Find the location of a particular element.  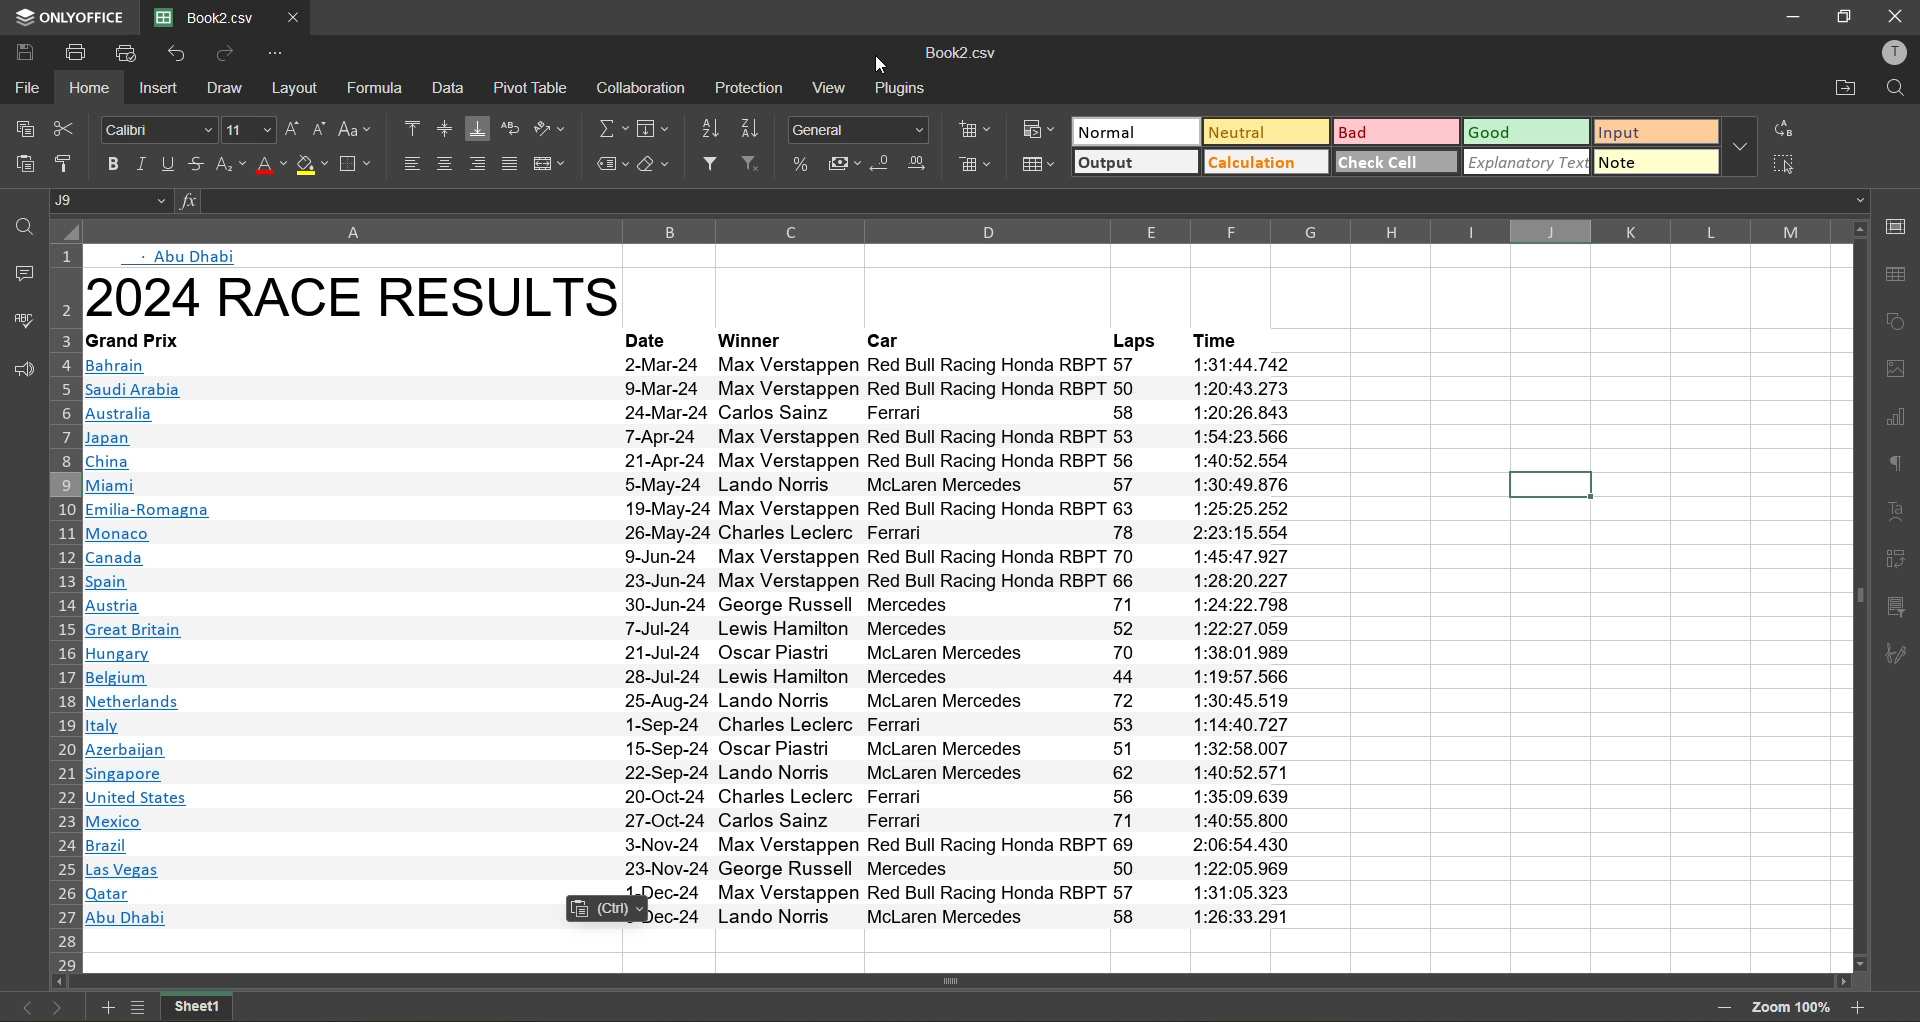

neutral is located at coordinates (1268, 132).